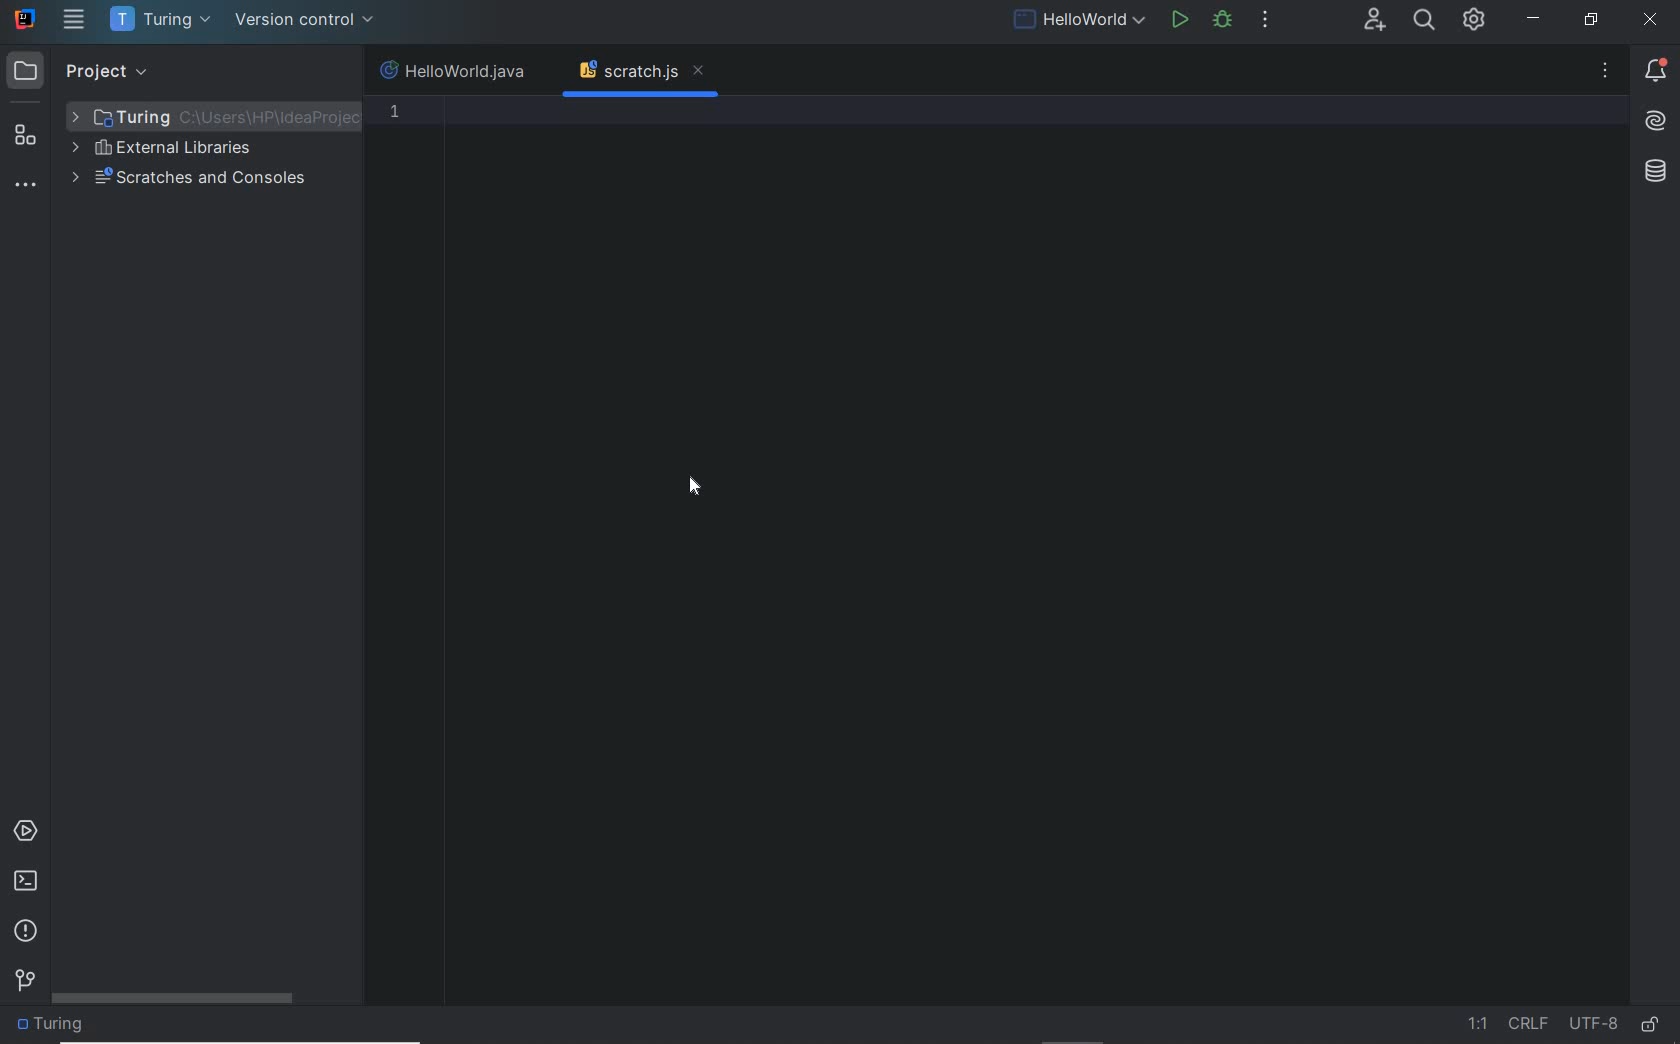 The width and height of the screenshot is (1680, 1044). I want to click on more options, so click(1605, 74).